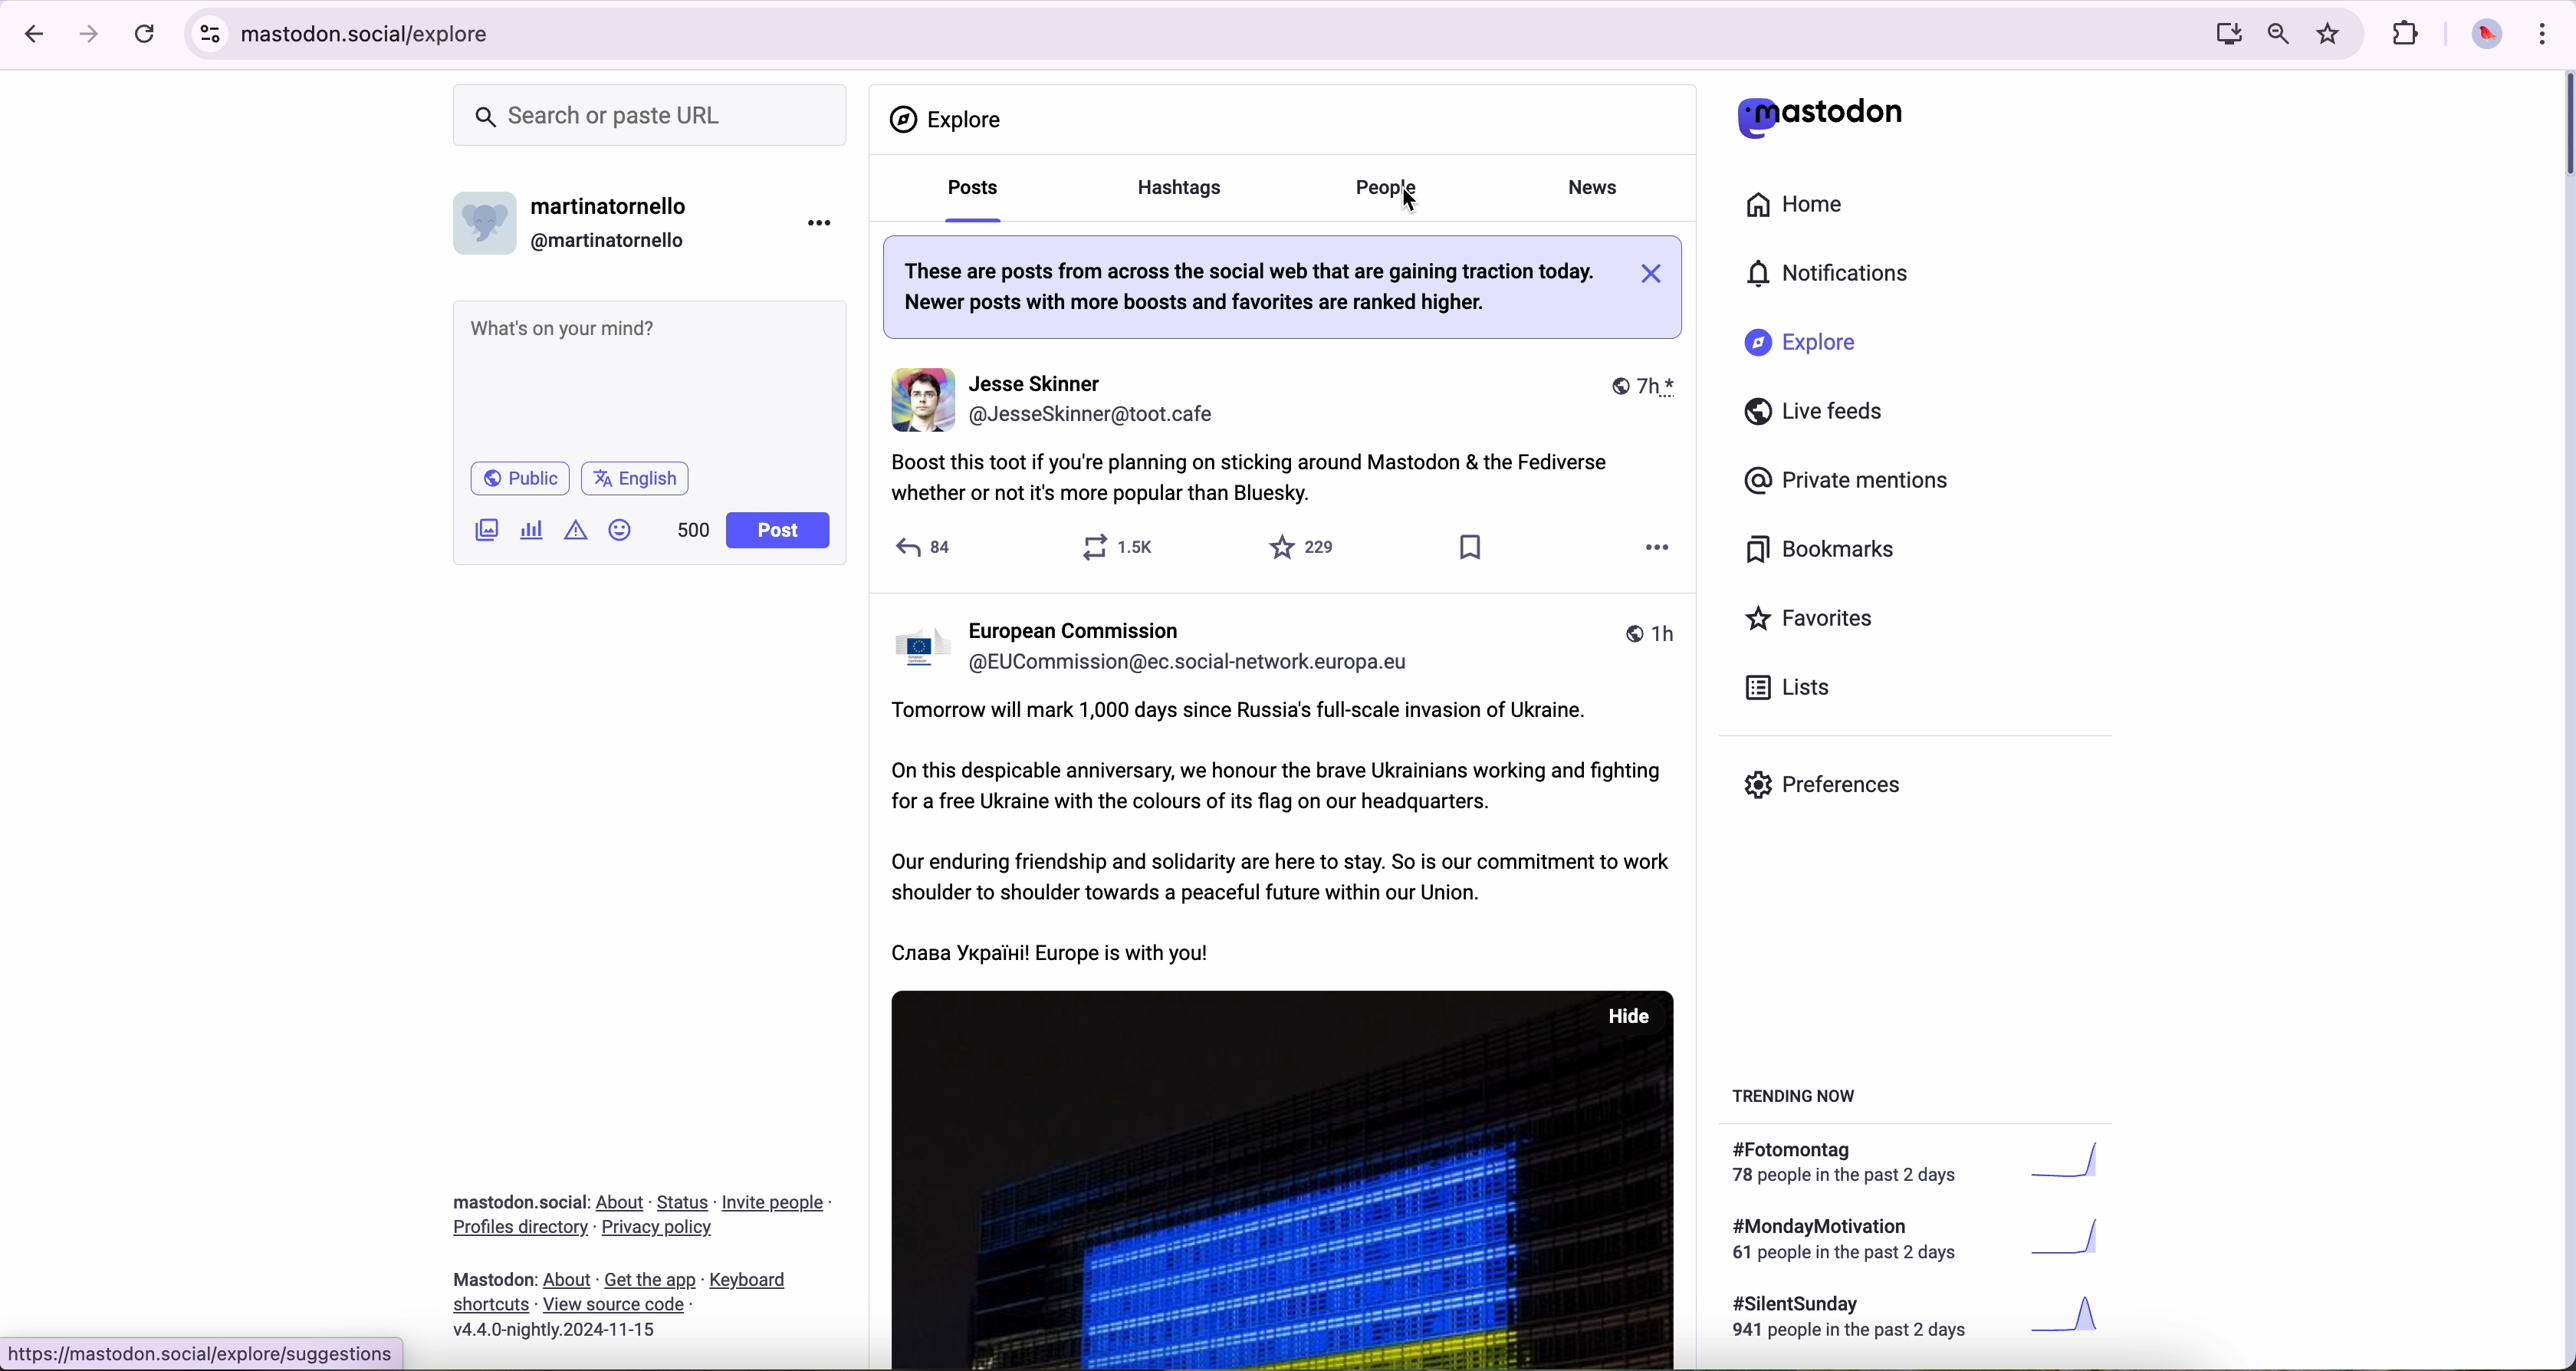  What do you see at coordinates (1415, 199) in the screenshot?
I see `cursor` at bounding box center [1415, 199].